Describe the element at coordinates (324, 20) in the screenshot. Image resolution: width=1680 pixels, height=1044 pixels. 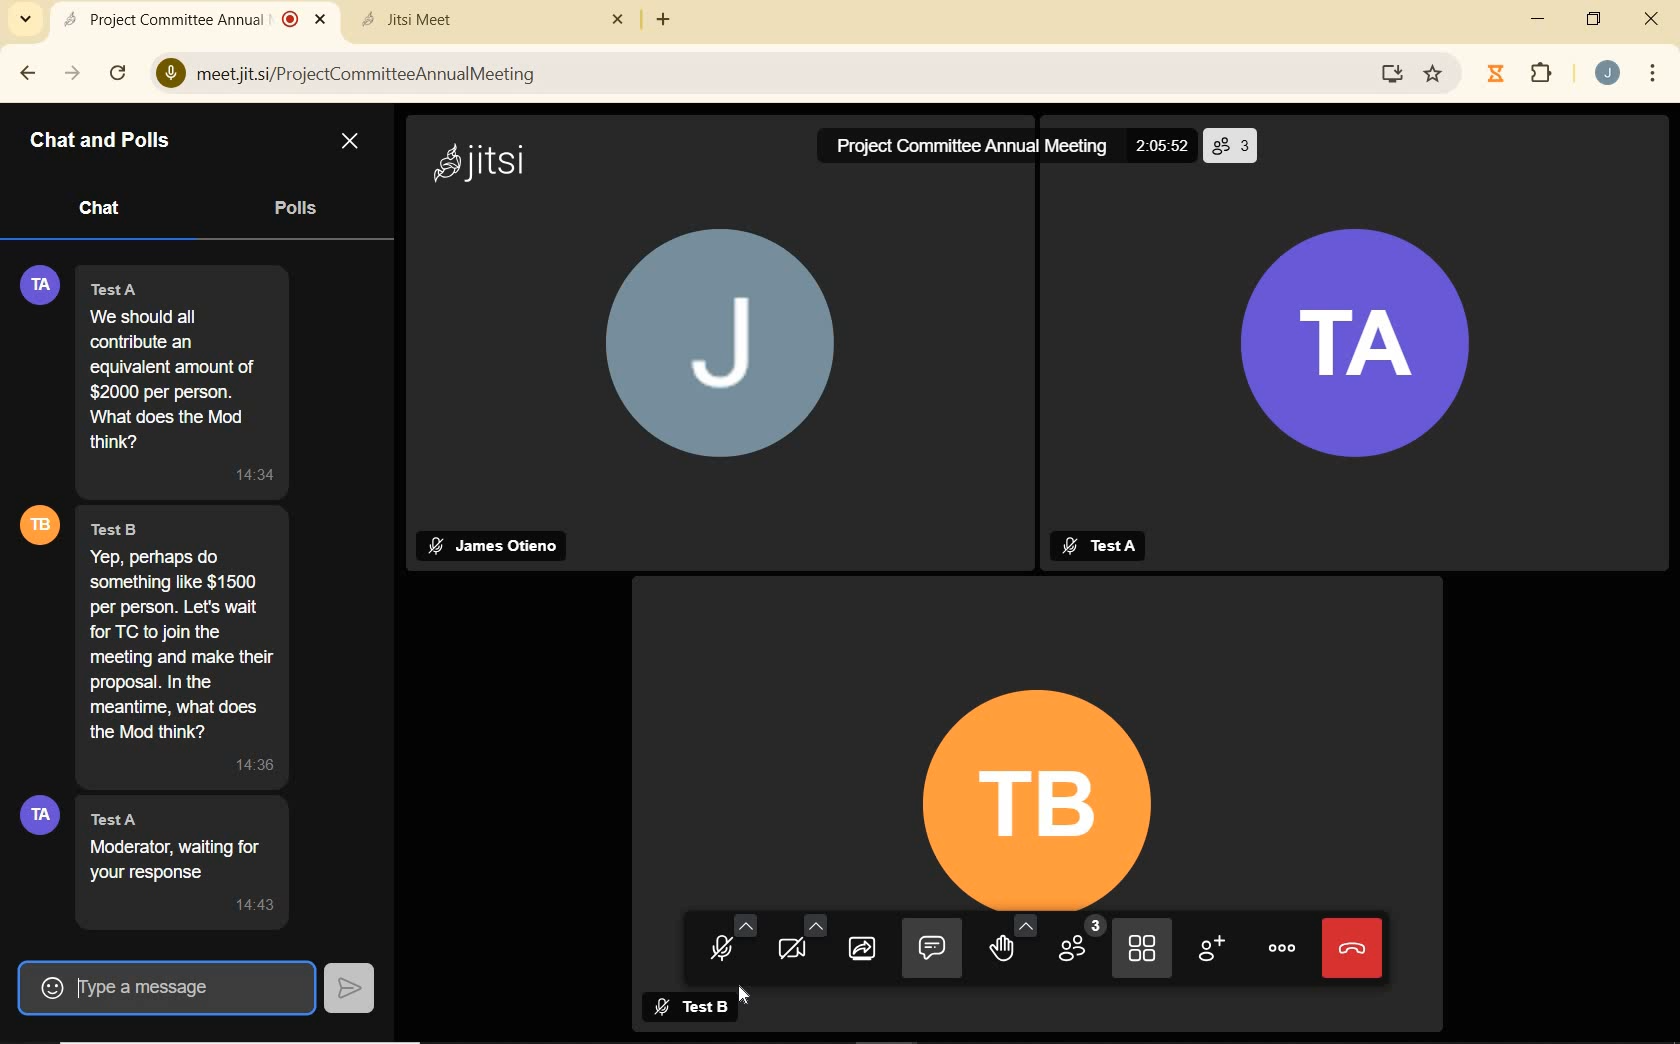
I see `close` at that location.